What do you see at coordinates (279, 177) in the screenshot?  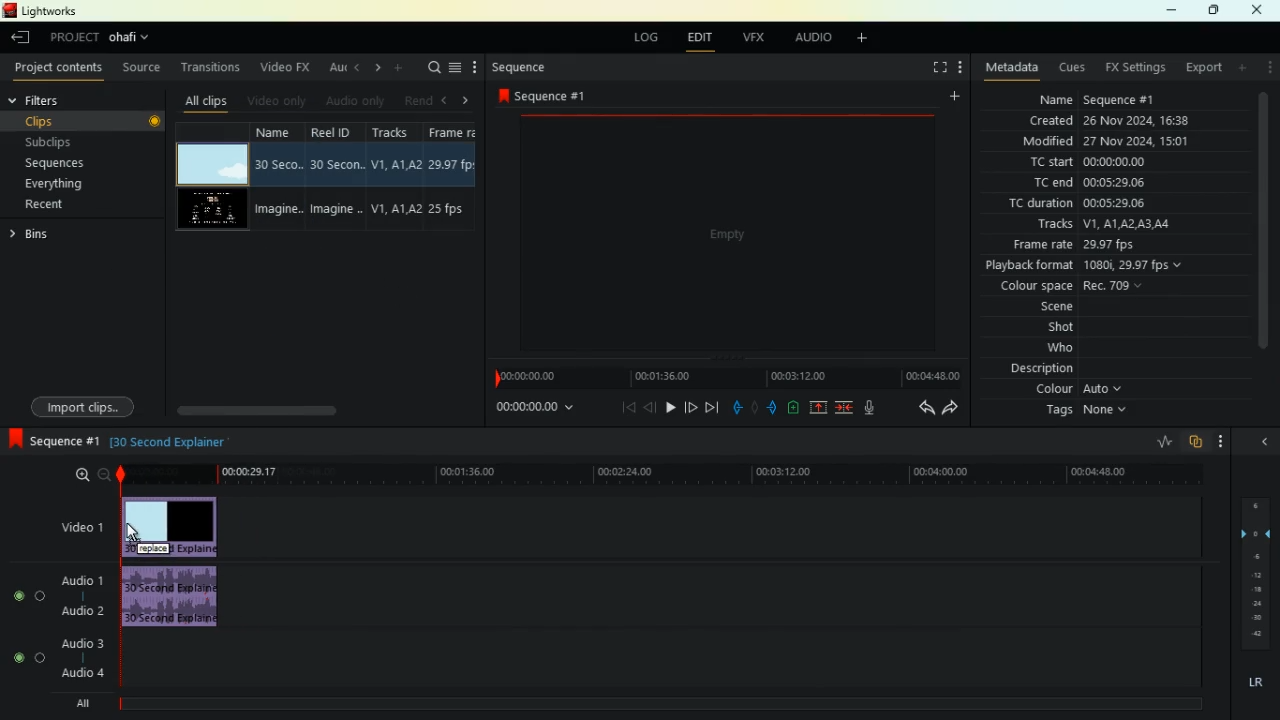 I see `name` at bounding box center [279, 177].